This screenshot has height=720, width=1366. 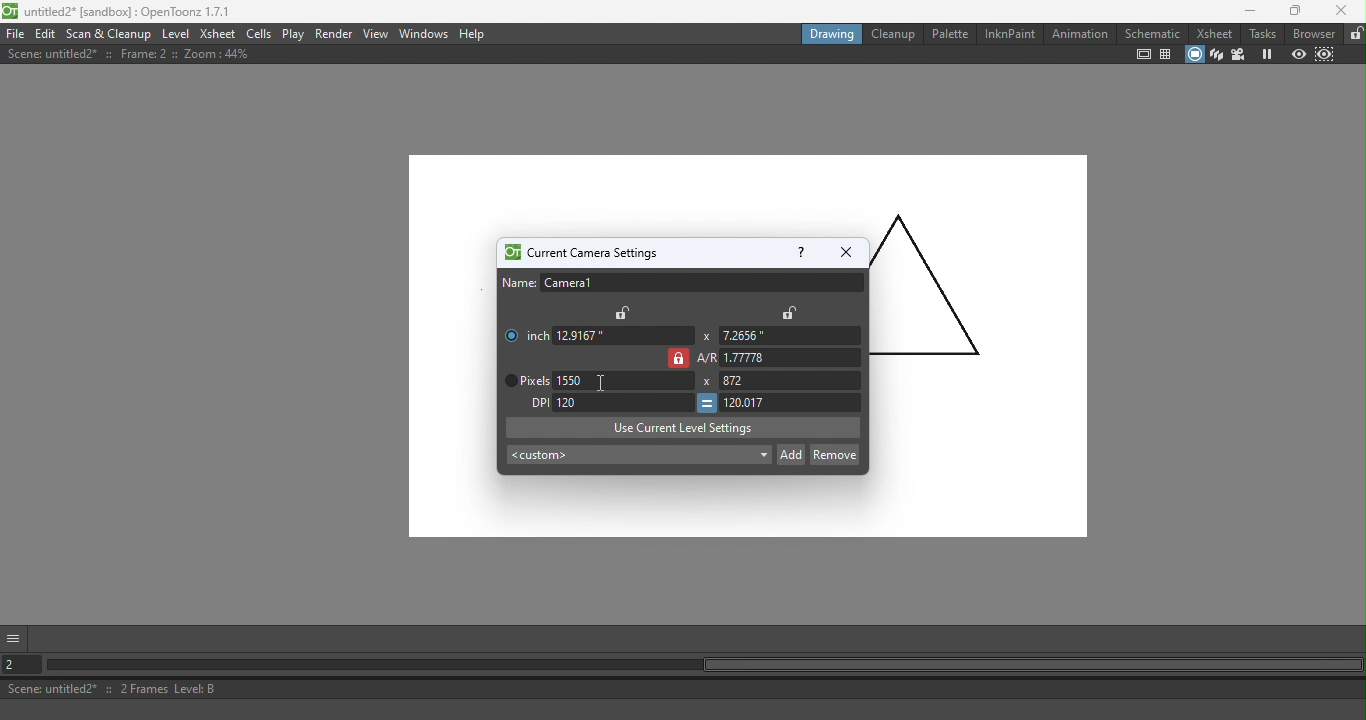 What do you see at coordinates (335, 35) in the screenshot?
I see `Render` at bounding box center [335, 35].